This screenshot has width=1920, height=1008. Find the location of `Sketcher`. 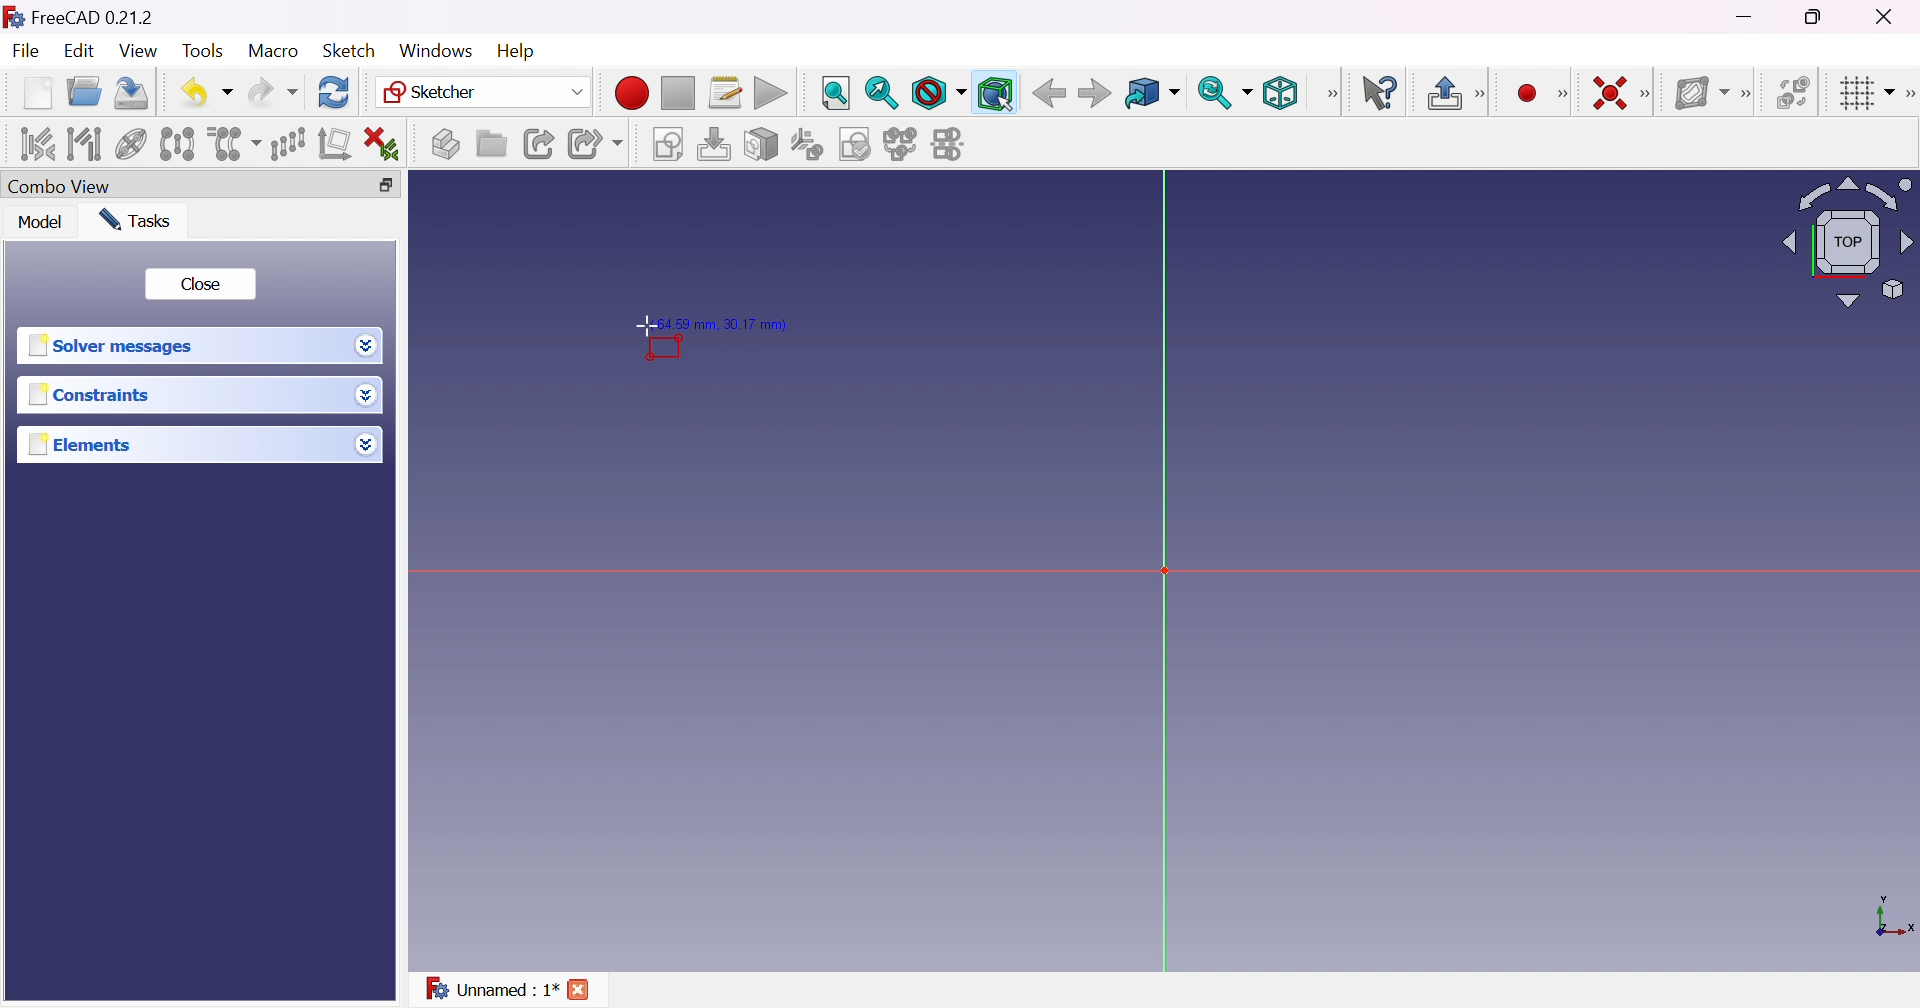

Sketcher is located at coordinates (486, 90).